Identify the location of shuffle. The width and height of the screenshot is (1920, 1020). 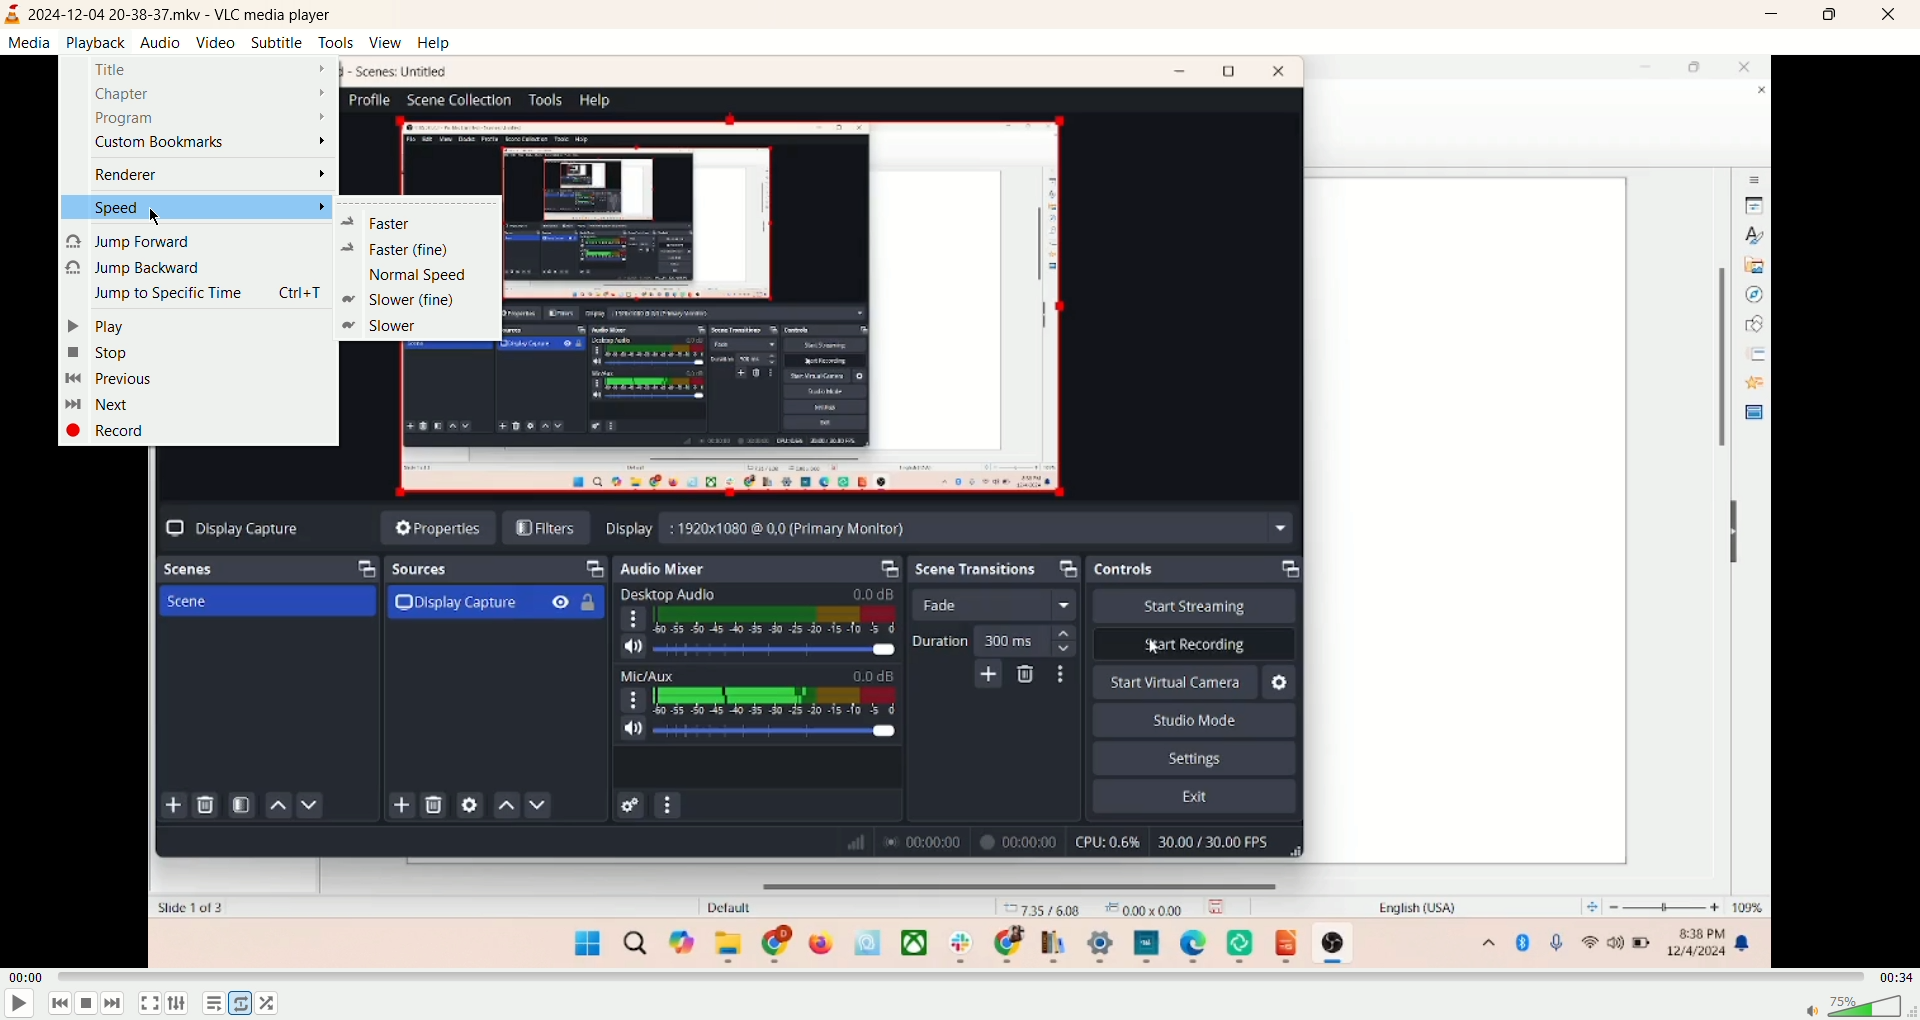
(278, 1005).